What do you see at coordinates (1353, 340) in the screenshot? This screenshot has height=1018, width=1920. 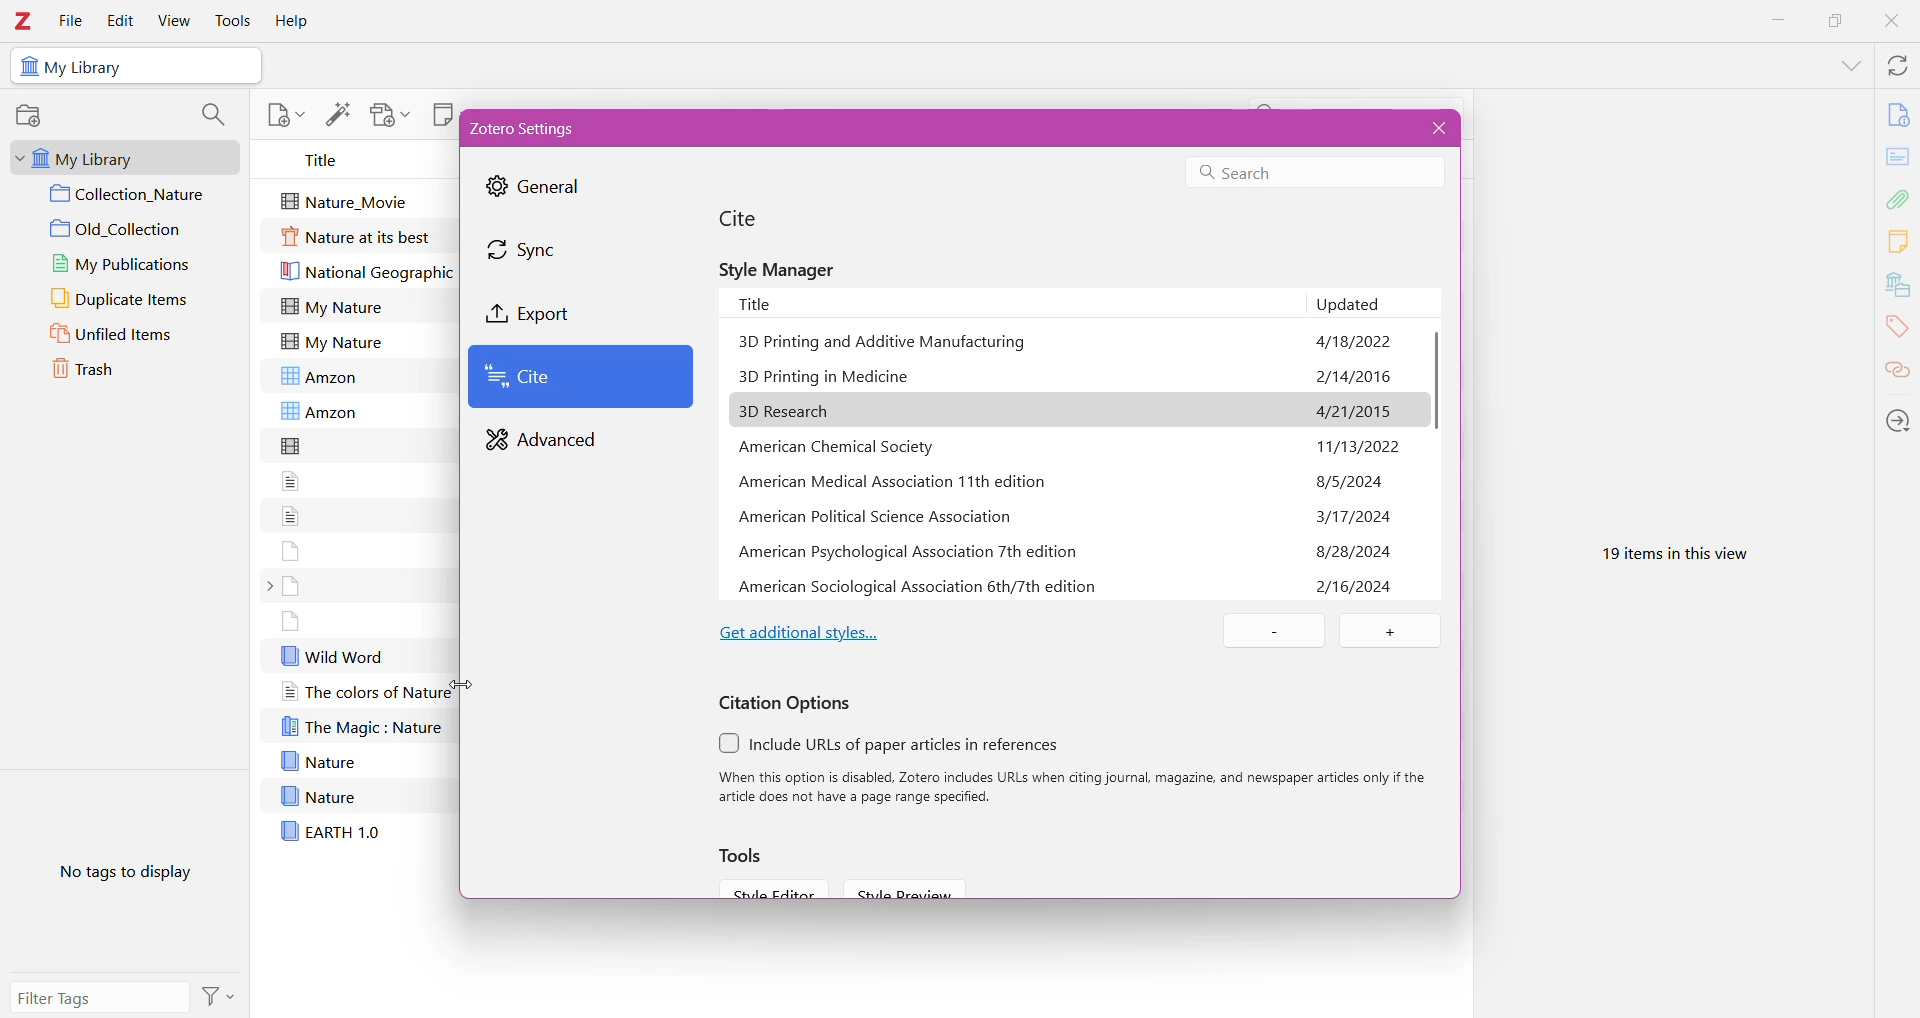 I see `4/18/2022` at bounding box center [1353, 340].